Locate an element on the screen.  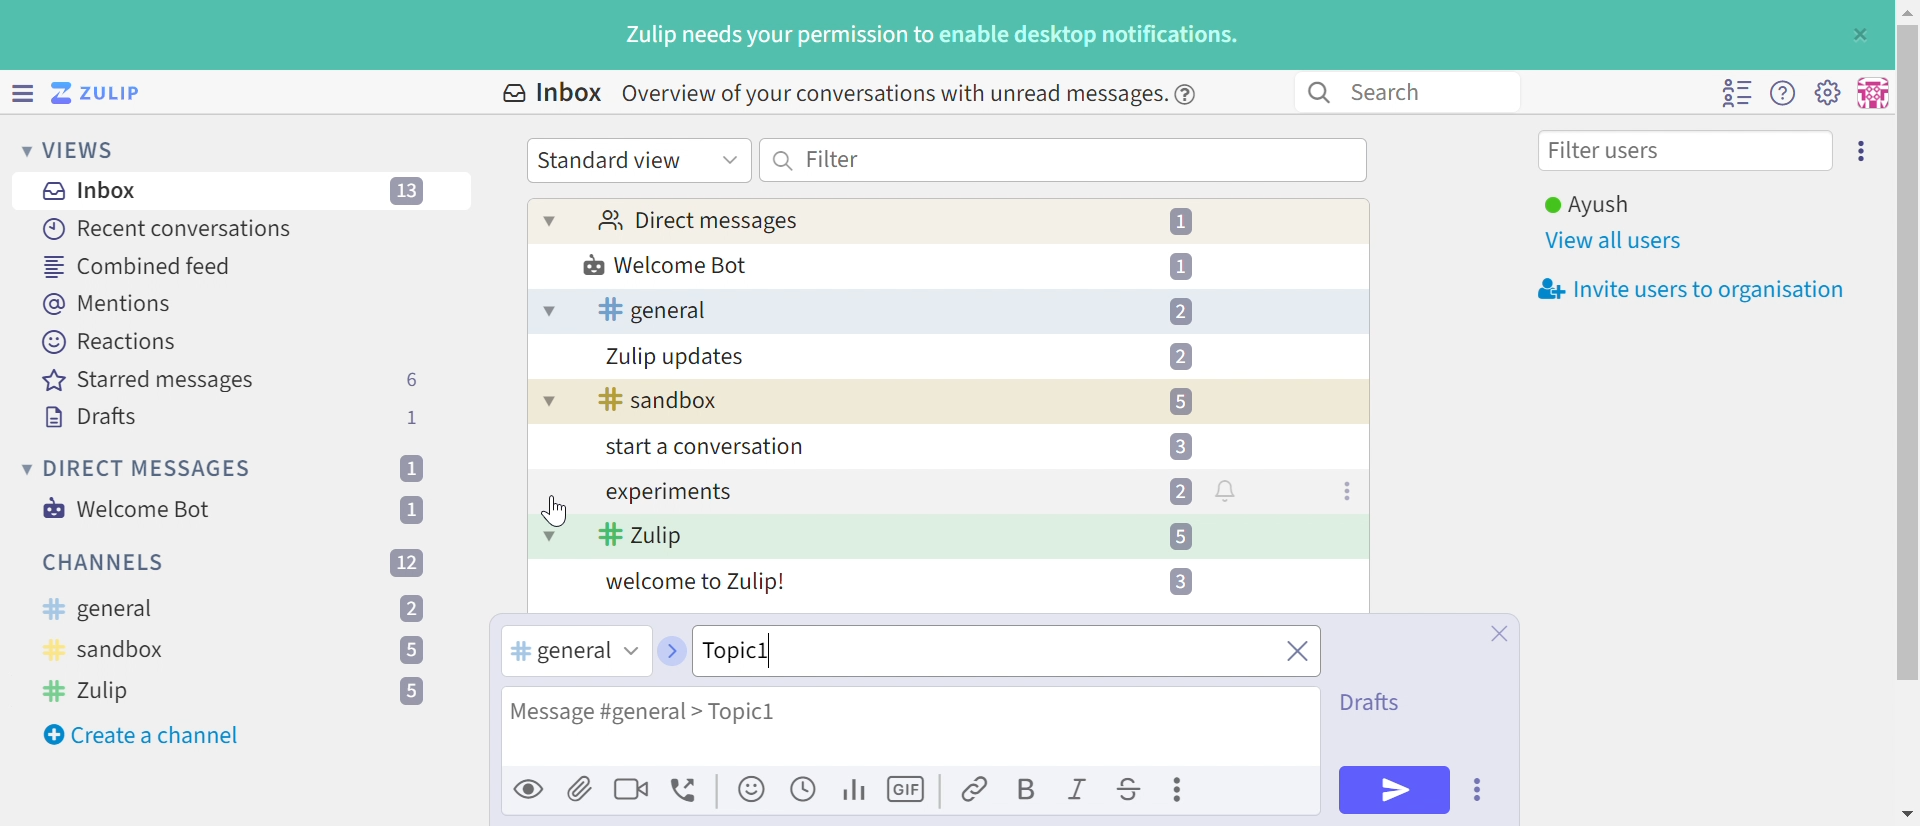
Close is located at coordinates (1498, 634).